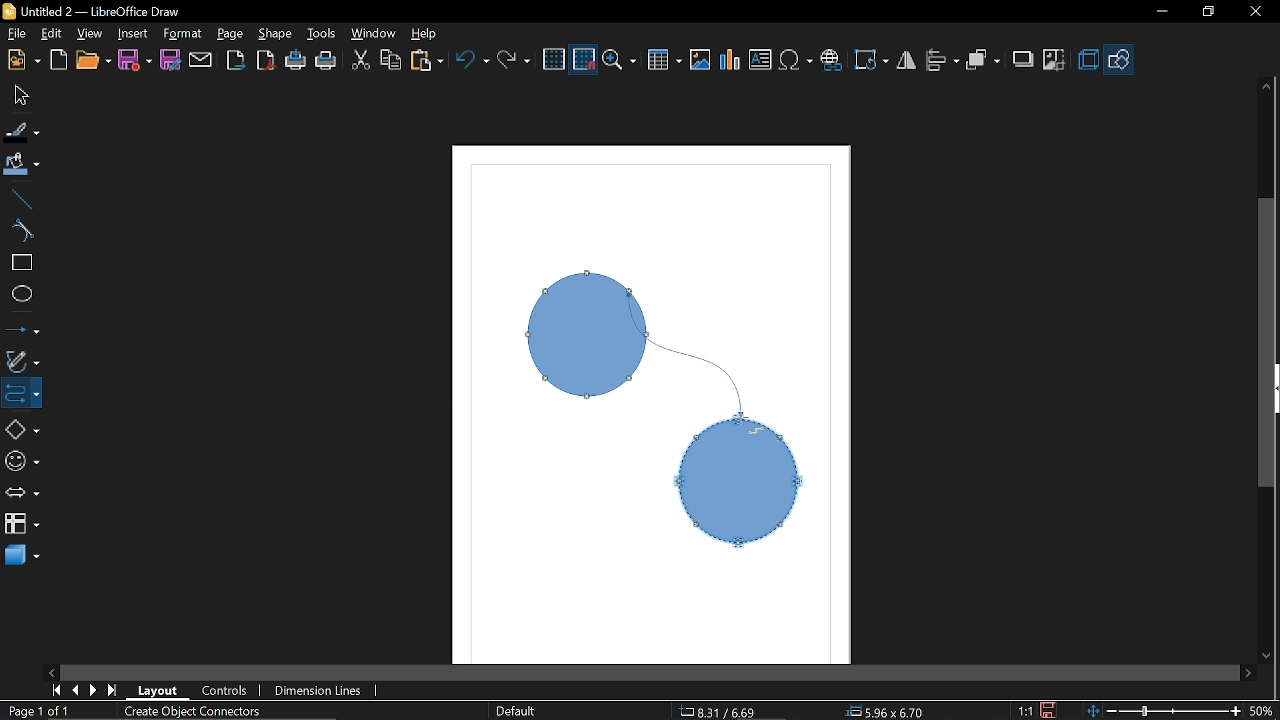 This screenshot has width=1280, height=720. Describe the element at coordinates (665, 60) in the screenshot. I see `Insert table` at that location.